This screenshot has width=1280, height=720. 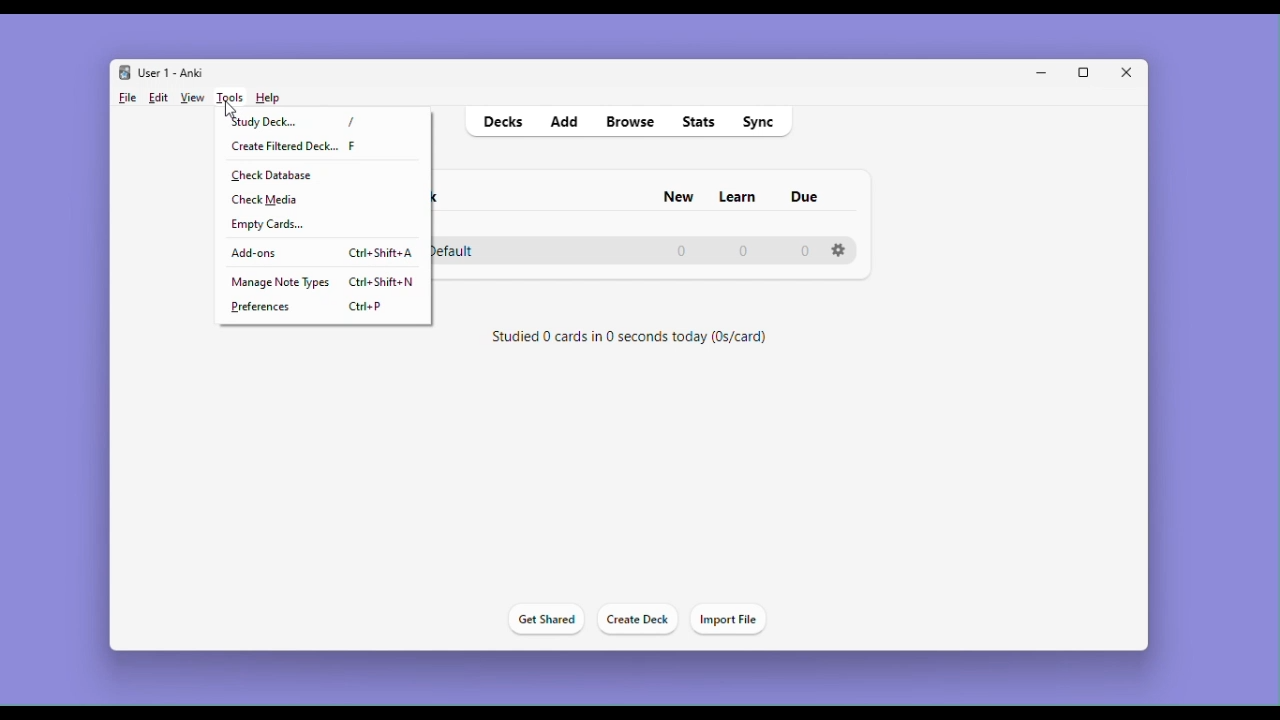 What do you see at coordinates (158, 98) in the screenshot?
I see `Edit` at bounding box center [158, 98].